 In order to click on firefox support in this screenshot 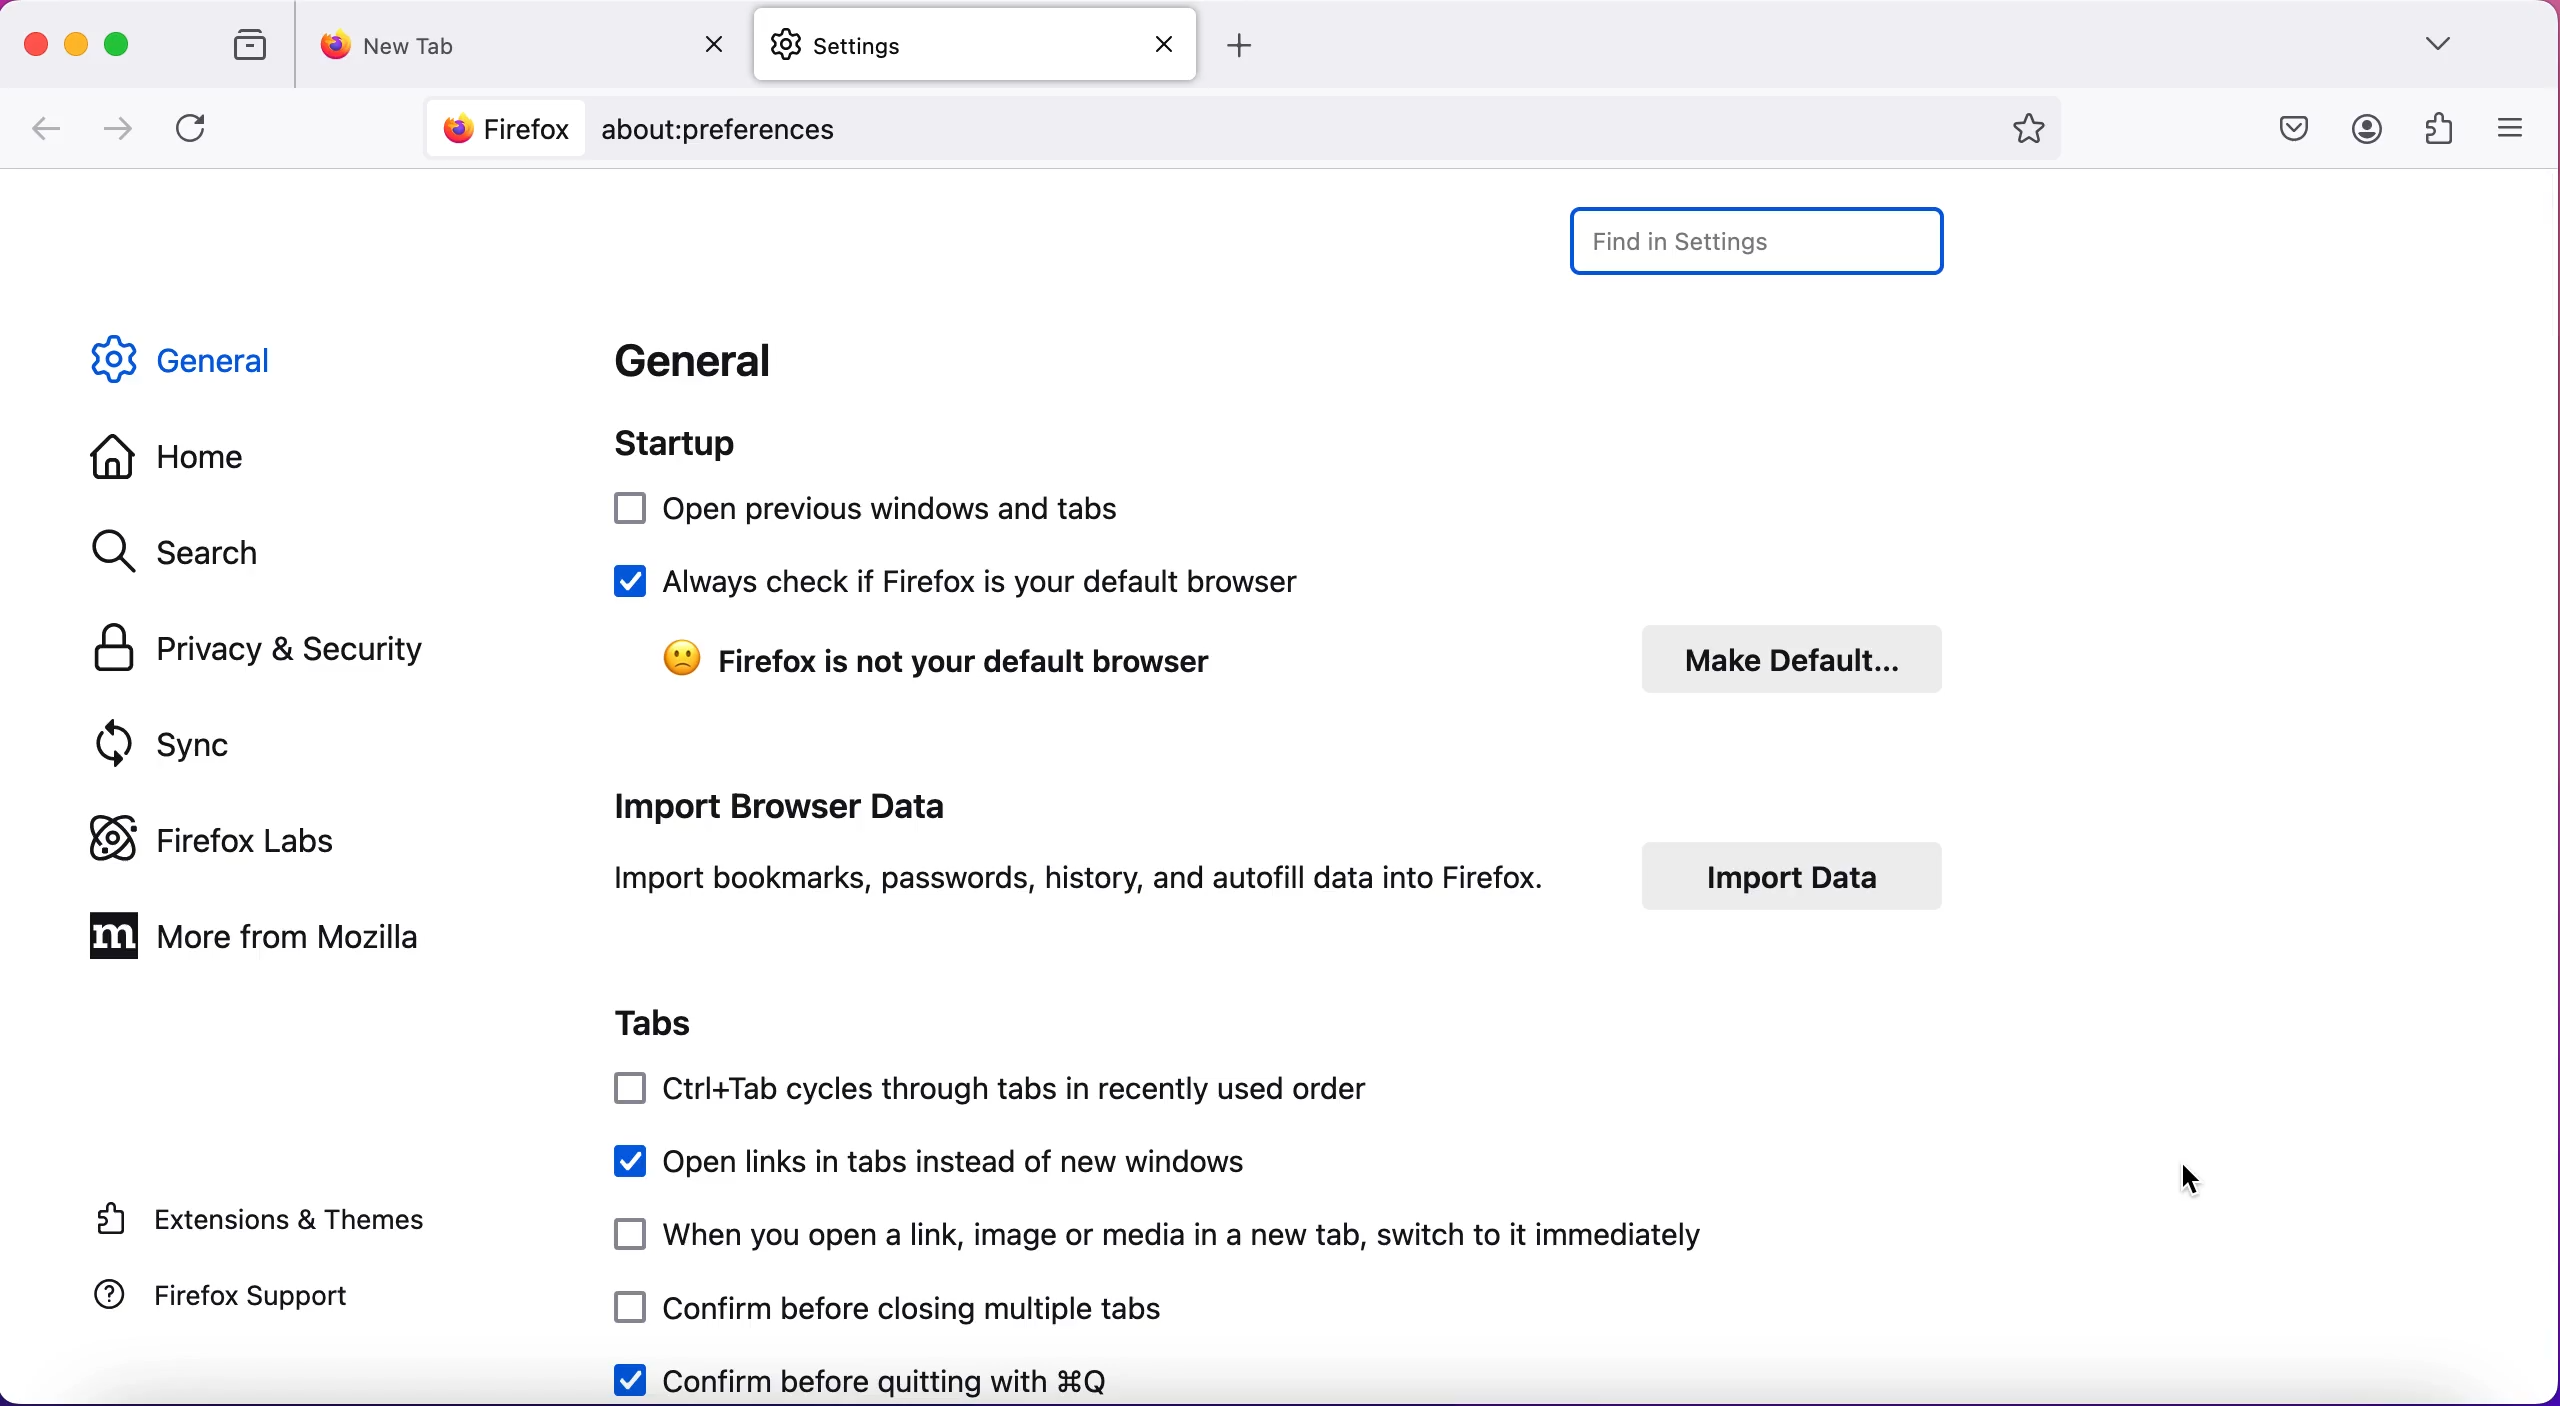, I will do `click(238, 1293)`.